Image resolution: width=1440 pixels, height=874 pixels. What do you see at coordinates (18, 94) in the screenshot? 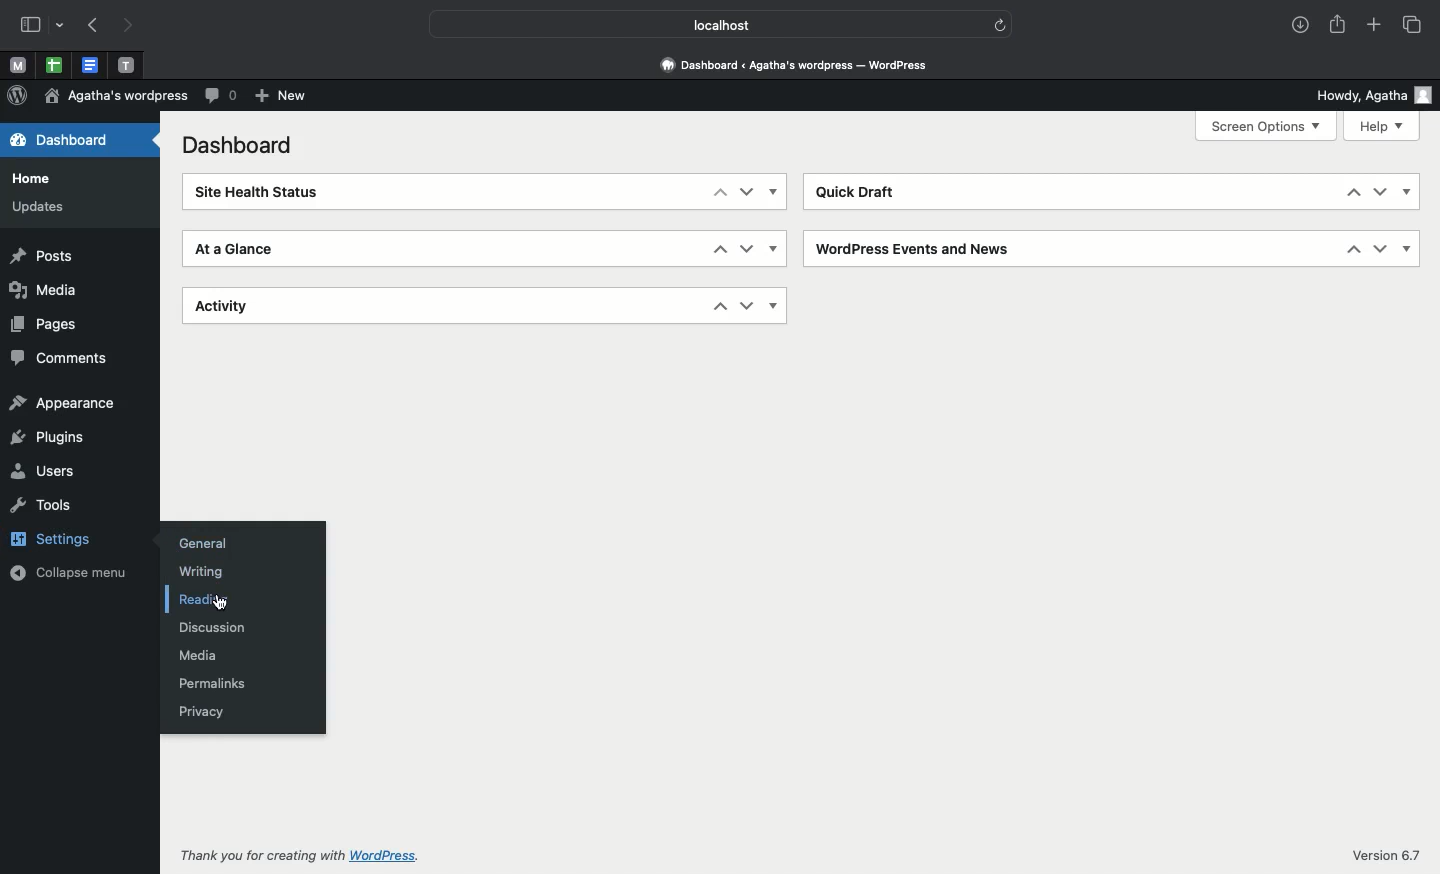
I see `Wordpress` at bounding box center [18, 94].